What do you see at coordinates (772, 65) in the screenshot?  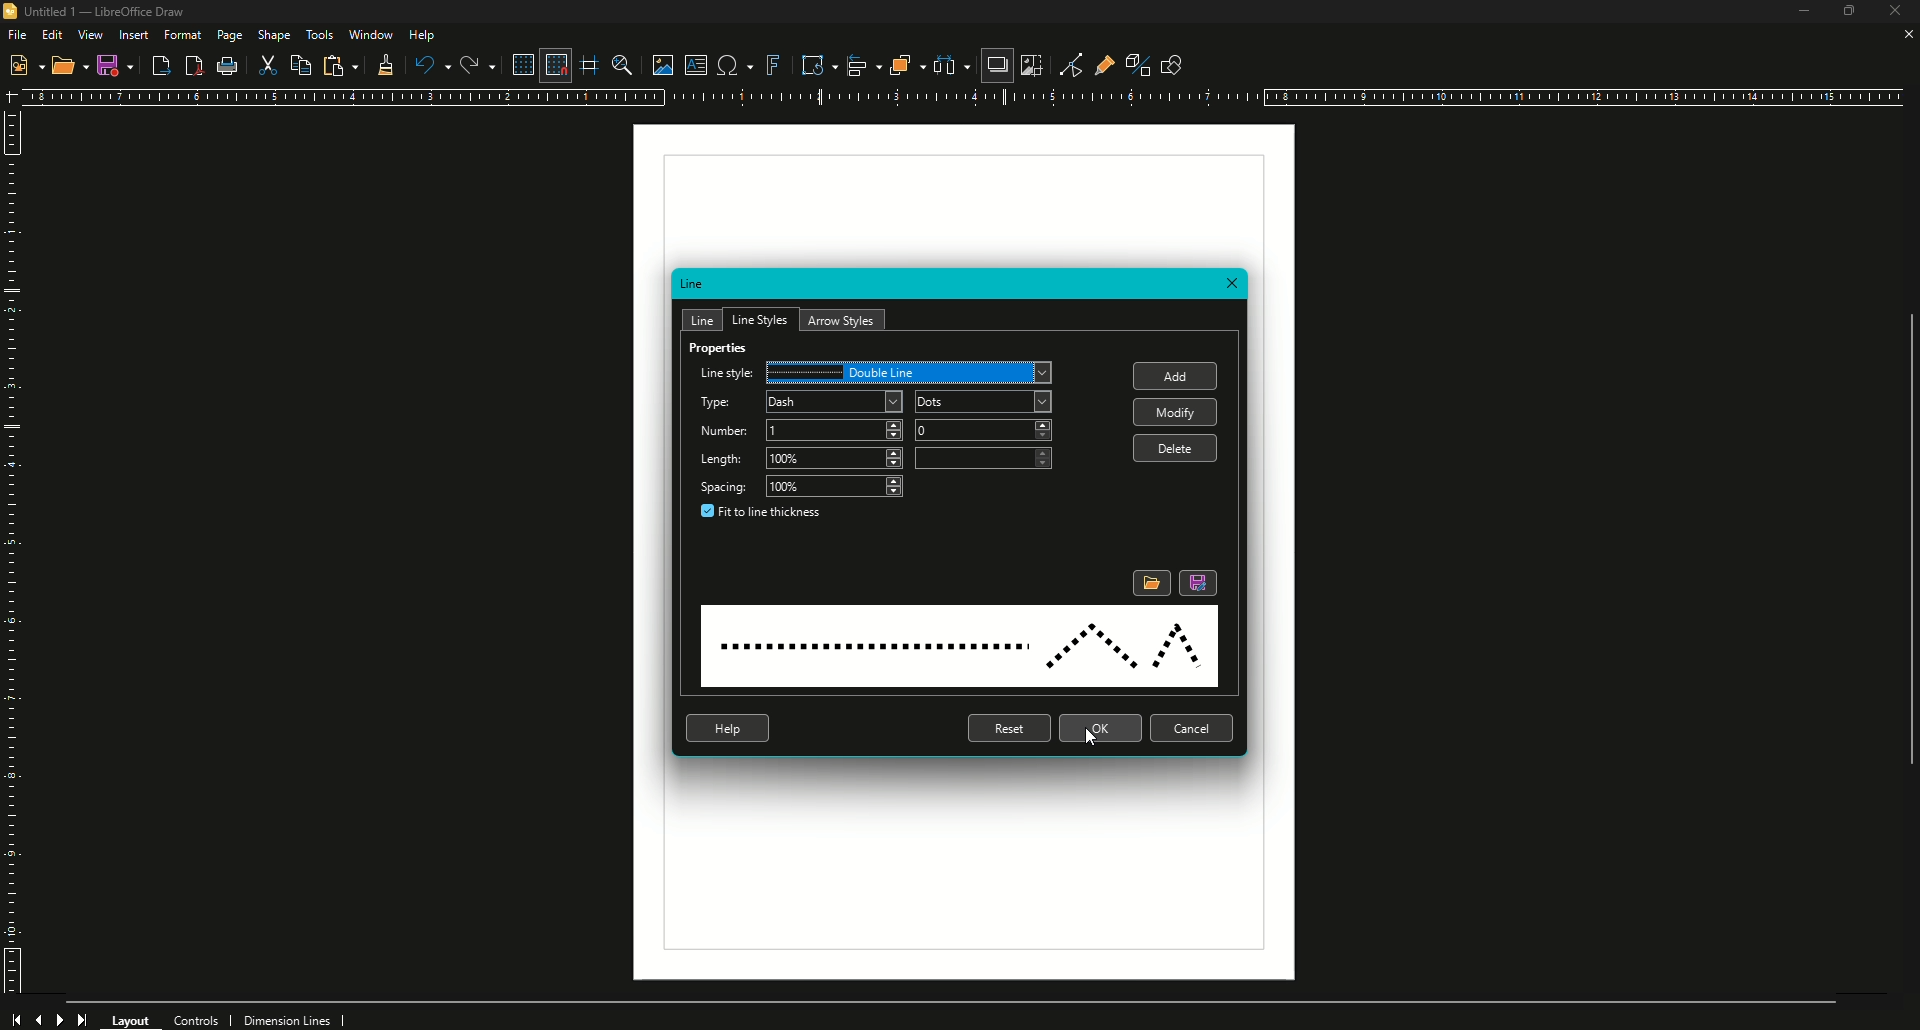 I see `Insert Fontwork Text` at bounding box center [772, 65].